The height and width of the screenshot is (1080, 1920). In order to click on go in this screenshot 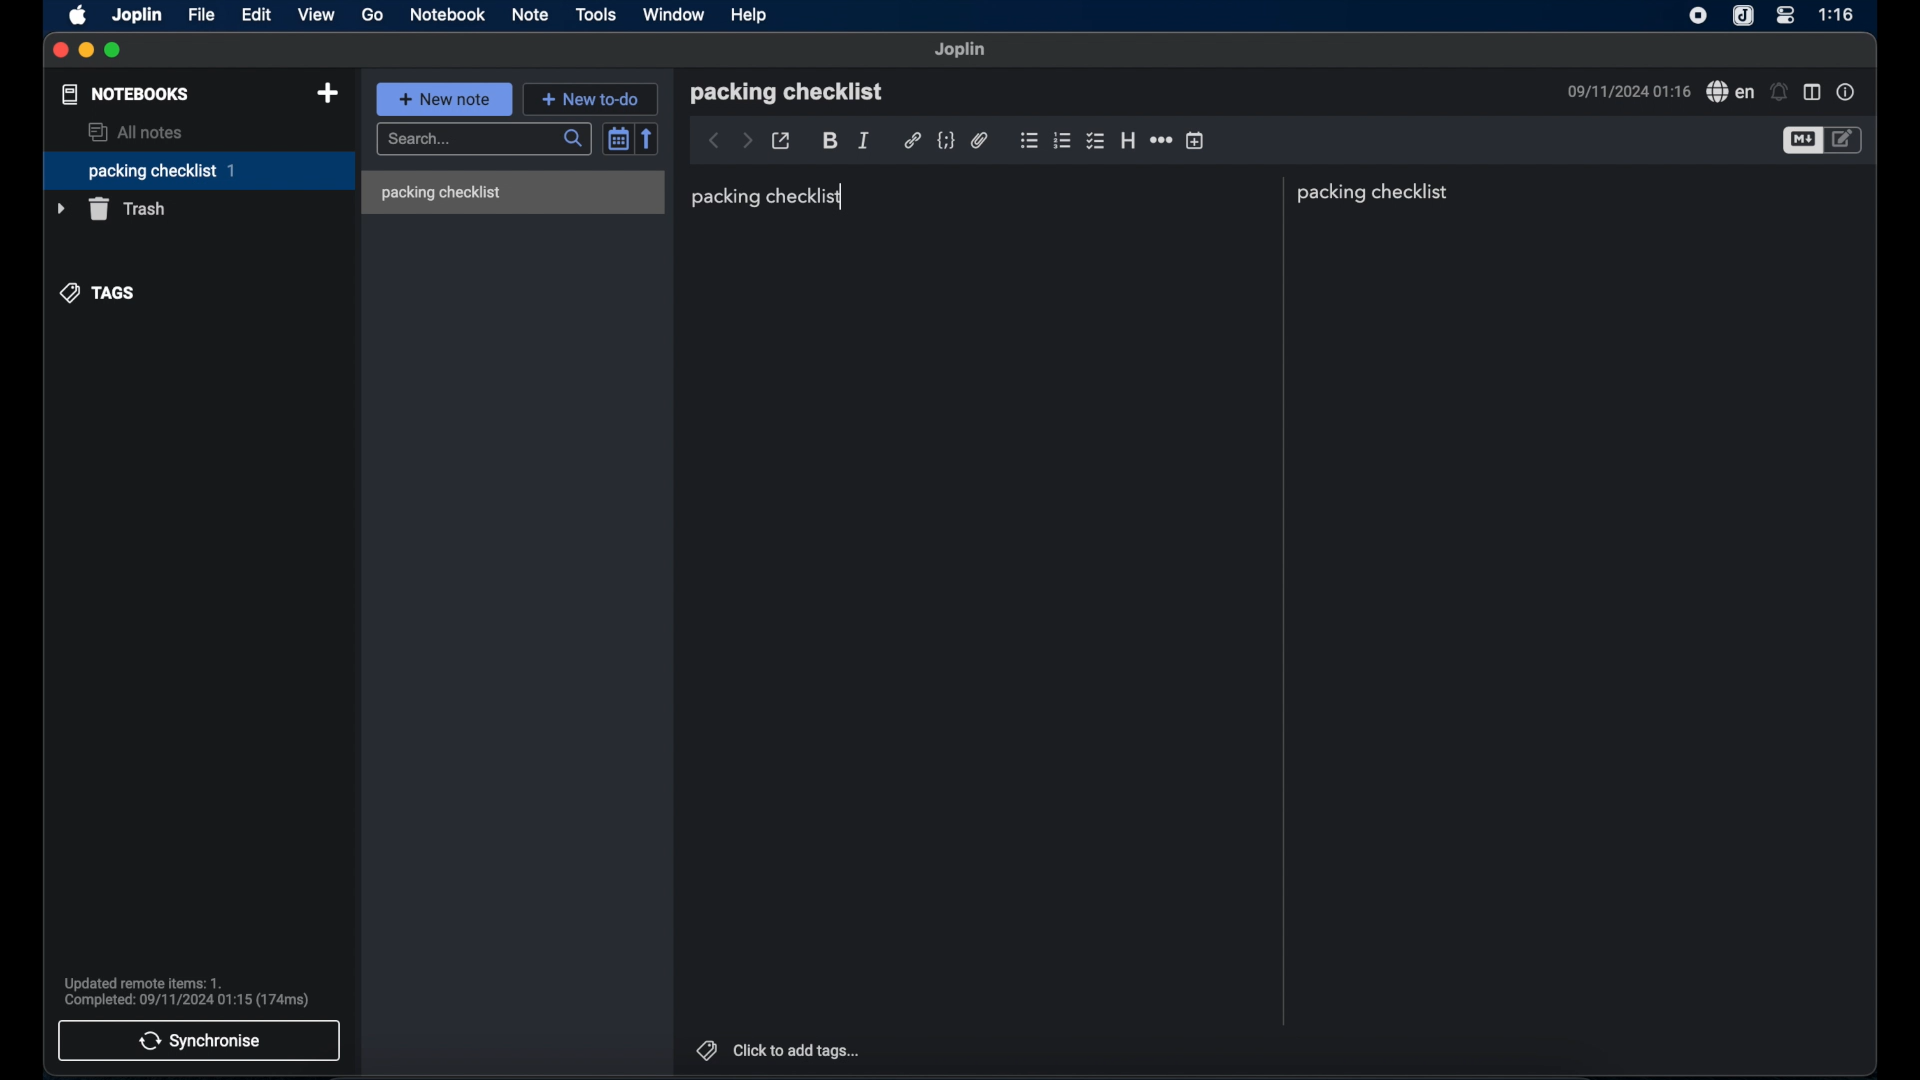, I will do `click(372, 15)`.